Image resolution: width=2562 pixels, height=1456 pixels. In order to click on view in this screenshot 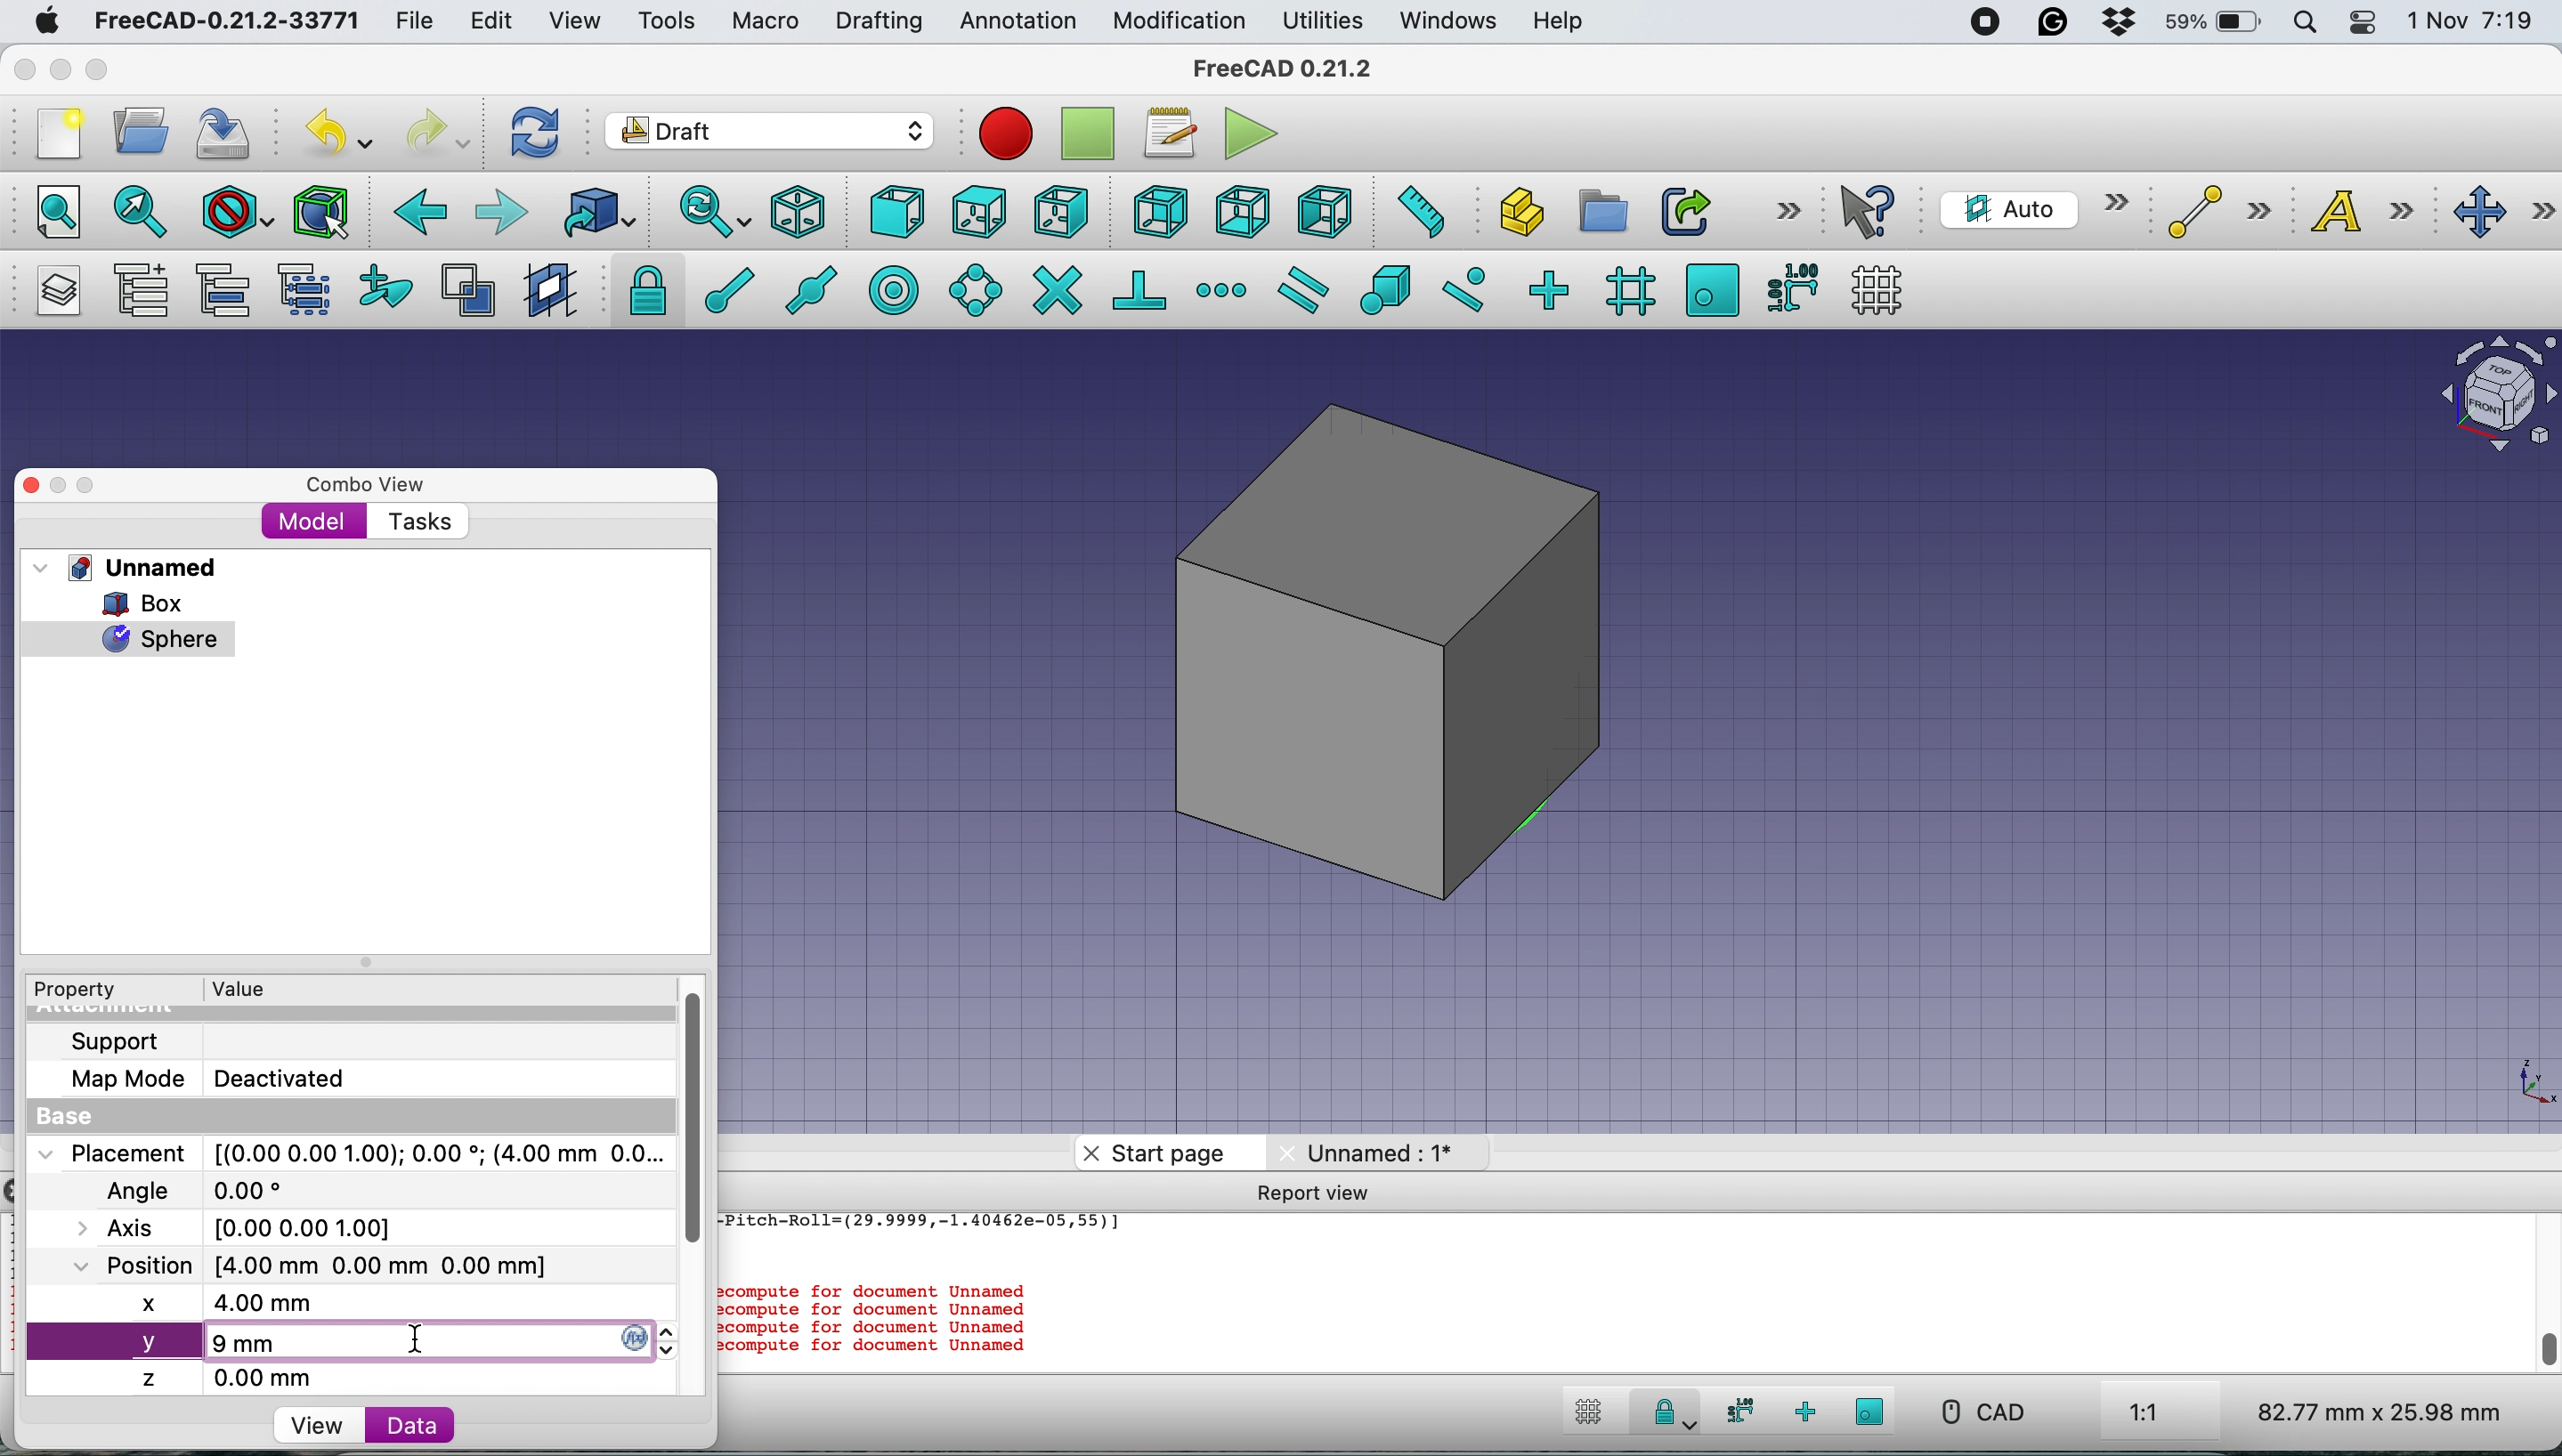, I will do `click(316, 1426)`.